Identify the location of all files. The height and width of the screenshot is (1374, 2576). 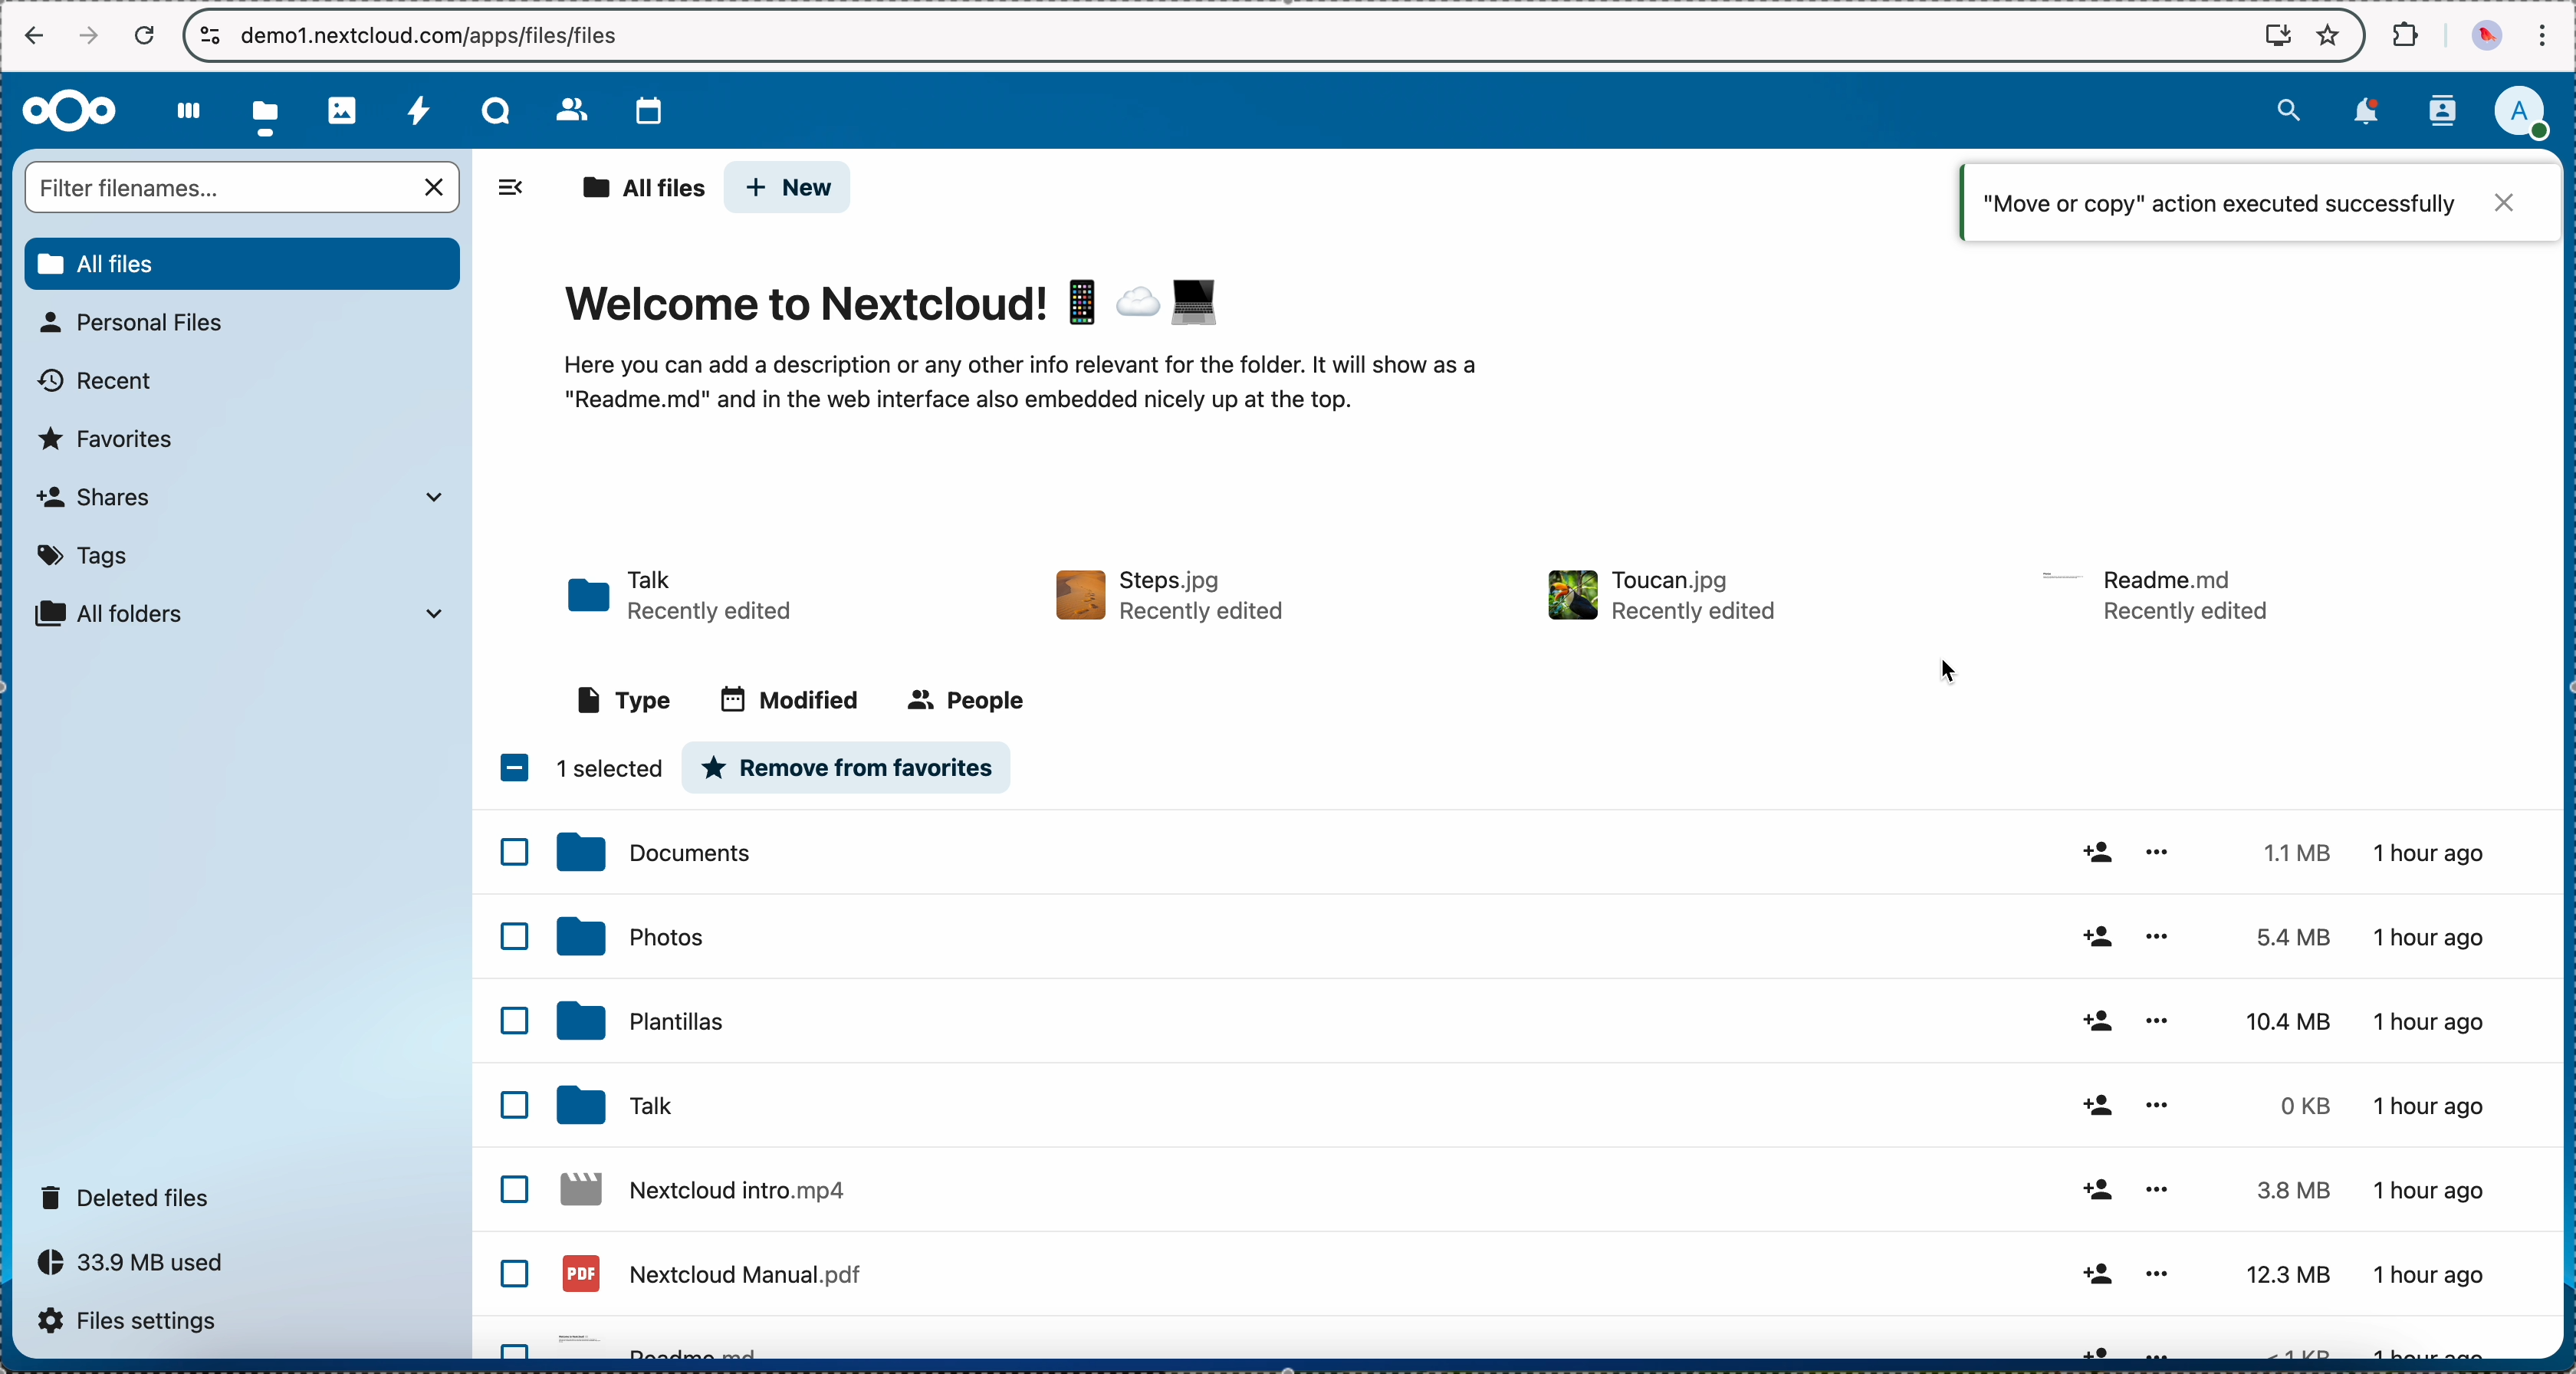
(241, 264).